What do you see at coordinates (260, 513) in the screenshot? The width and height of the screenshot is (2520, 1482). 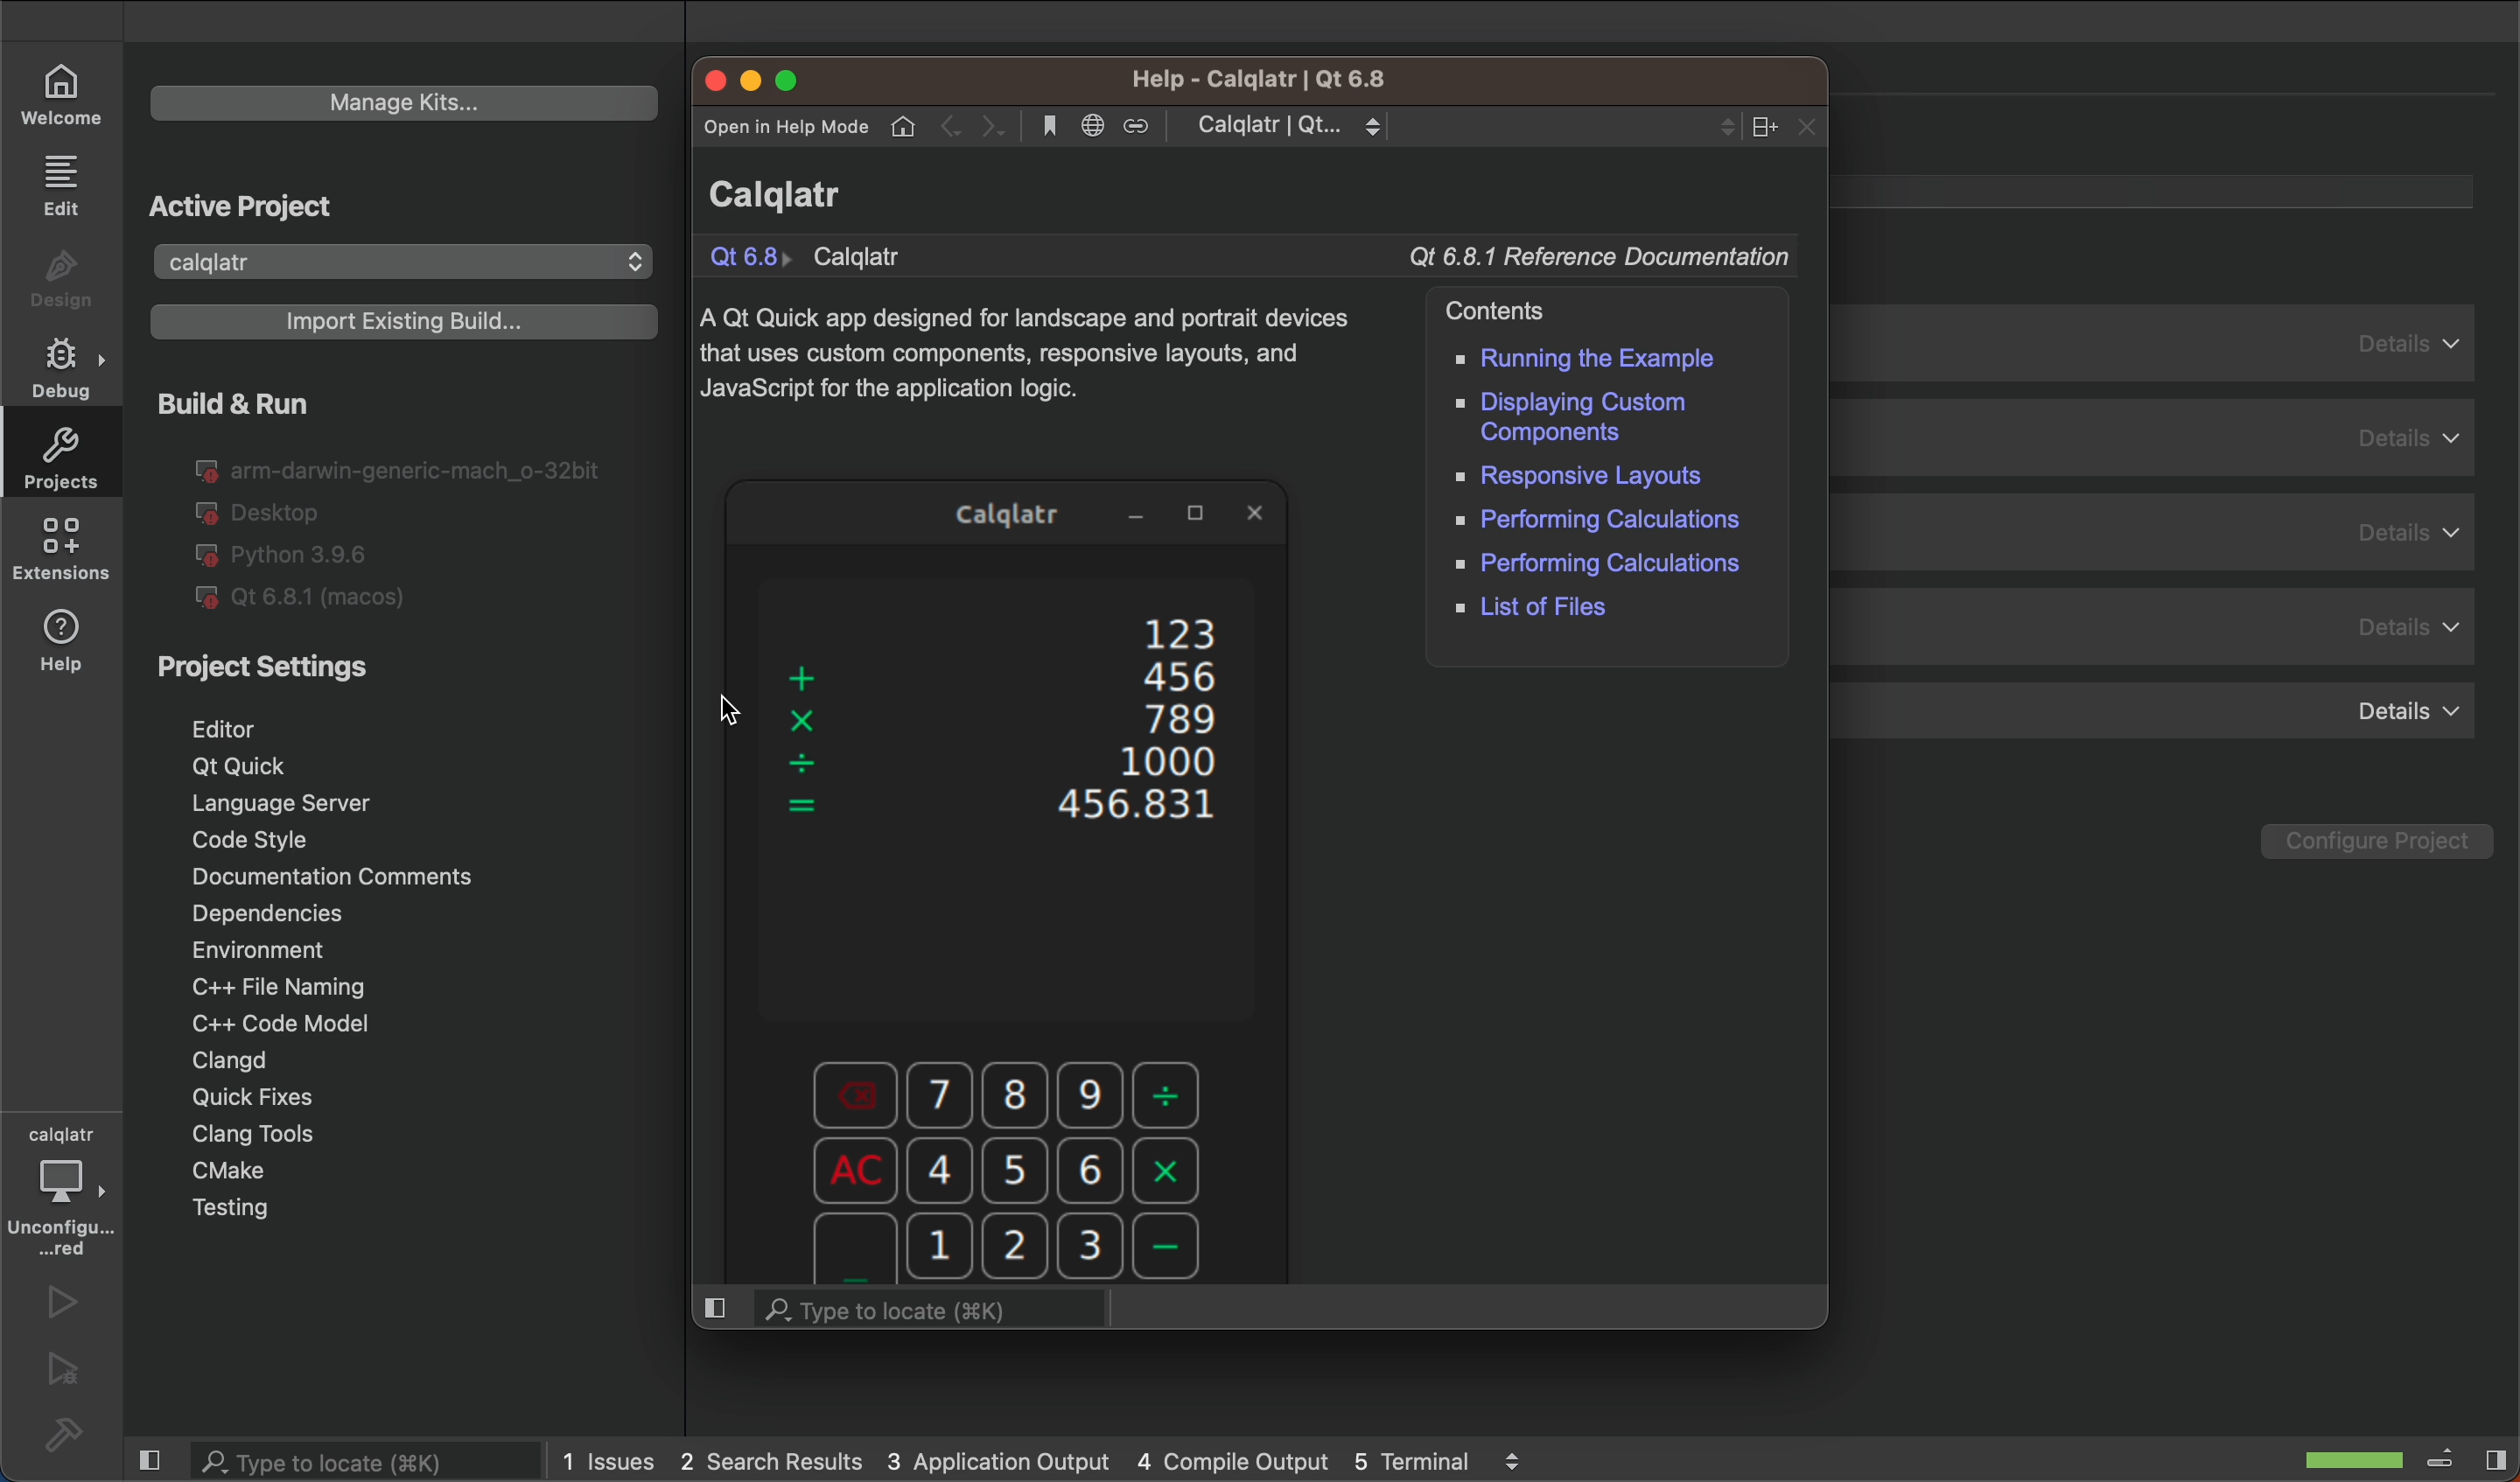 I see `desktop` at bounding box center [260, 513].